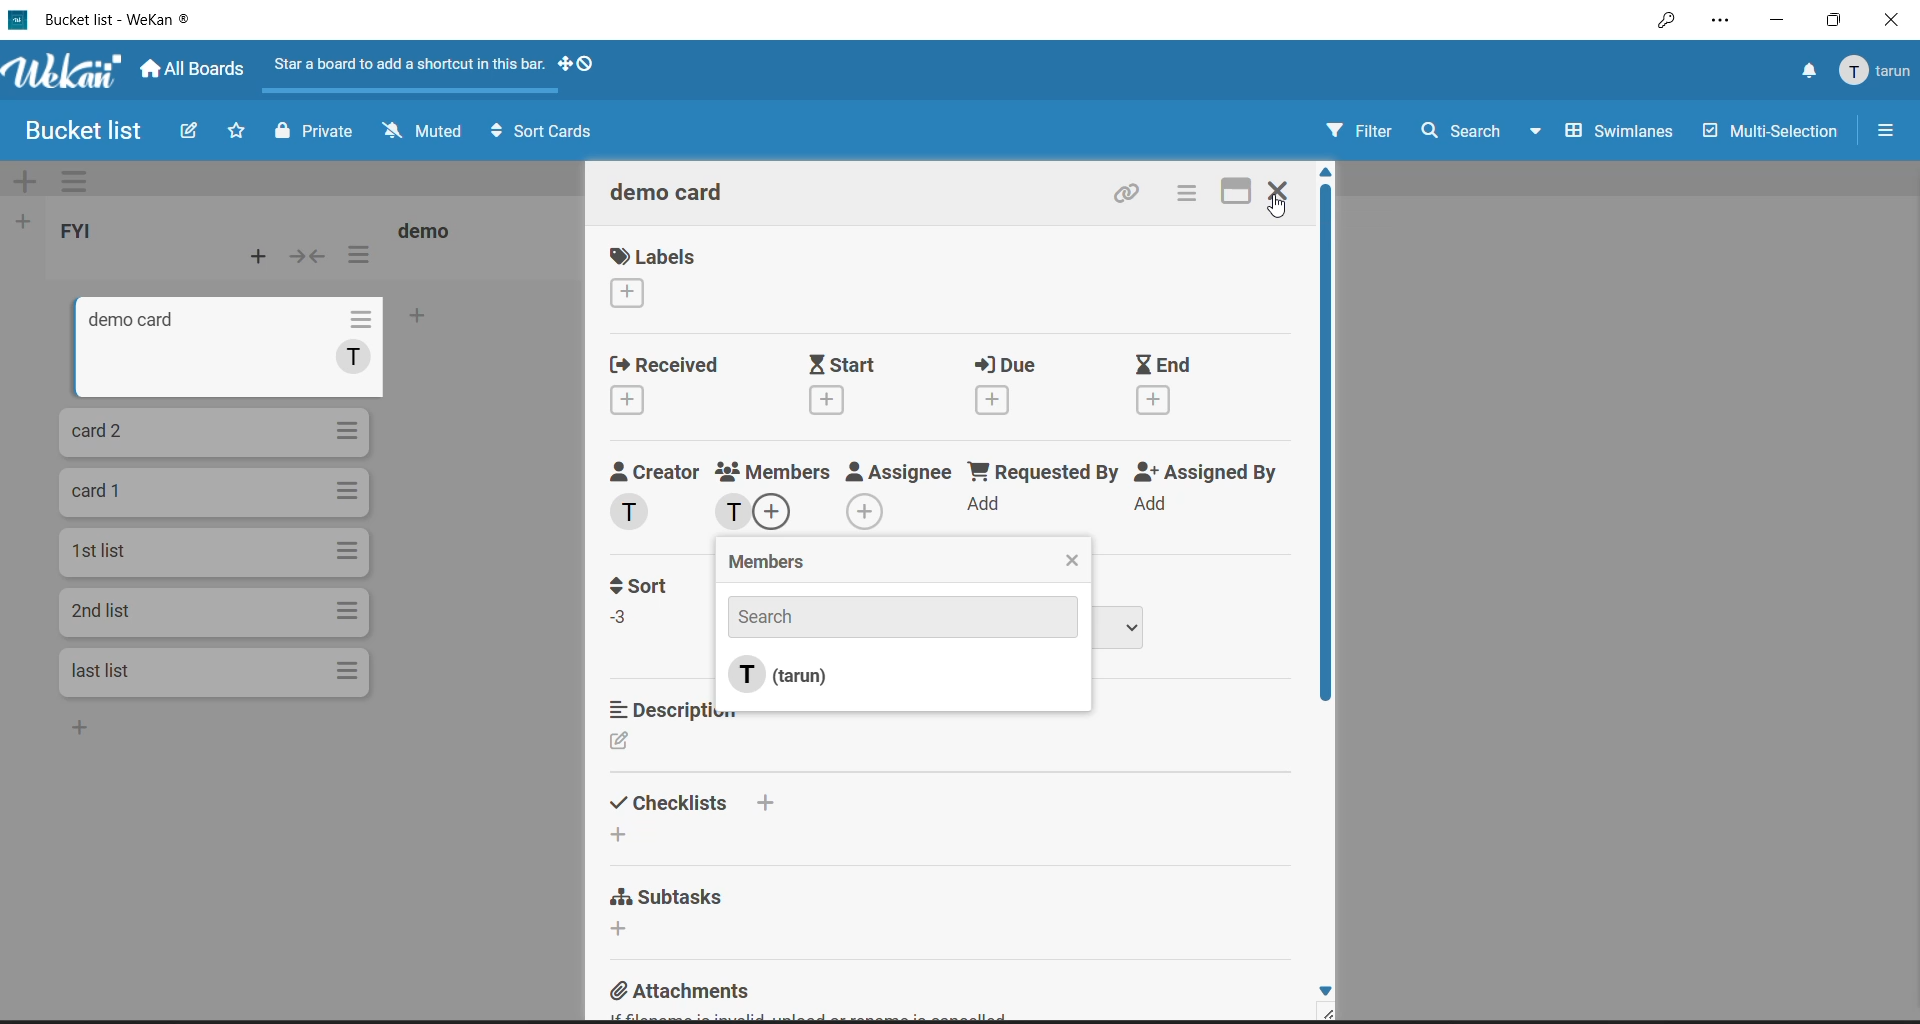 This screenshot has width=1920, height=1024. Describe the element at coordinates (1665, 22) in the screenshot. I see `key` at that location.